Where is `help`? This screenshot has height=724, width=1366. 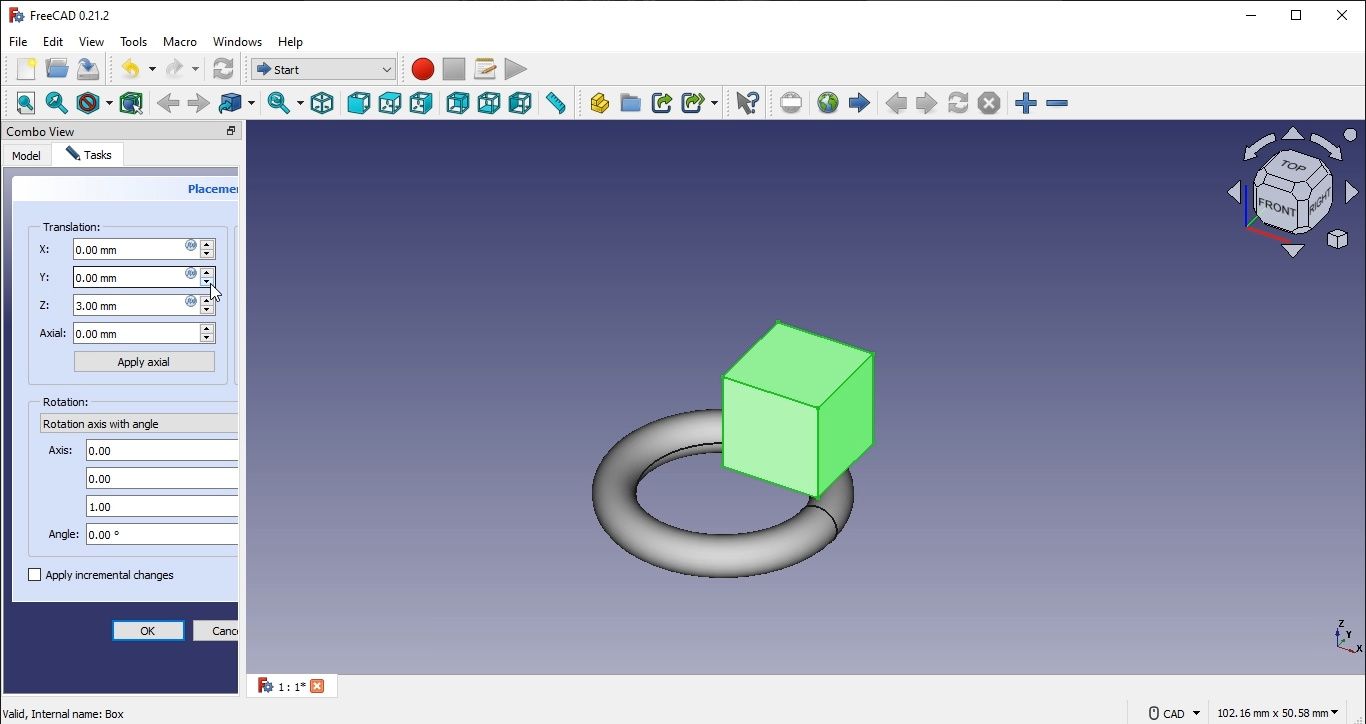
help is located at coordinates (293, 42).